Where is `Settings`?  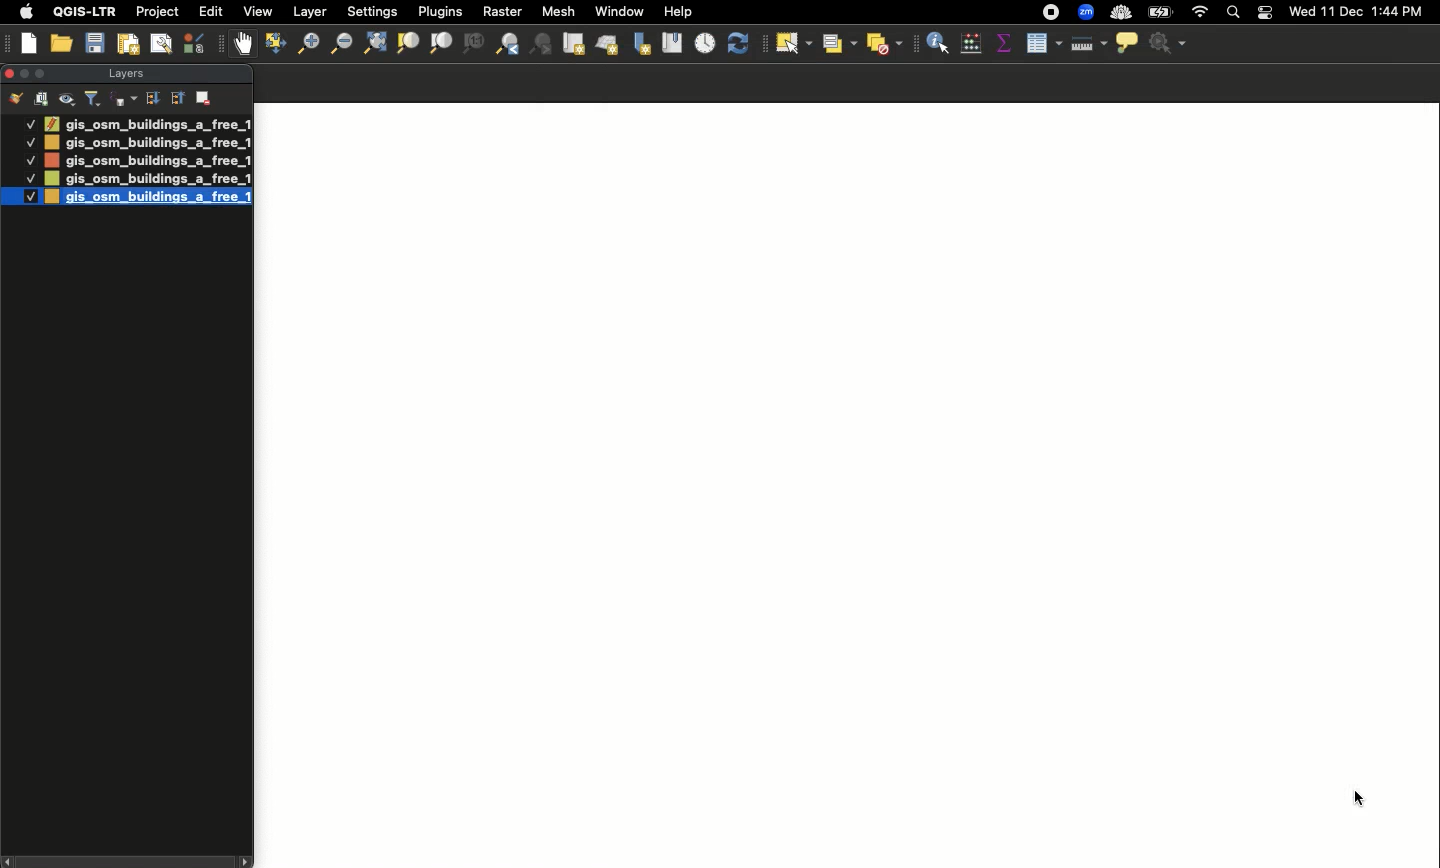 Settings is located at coordinates (374, 12).